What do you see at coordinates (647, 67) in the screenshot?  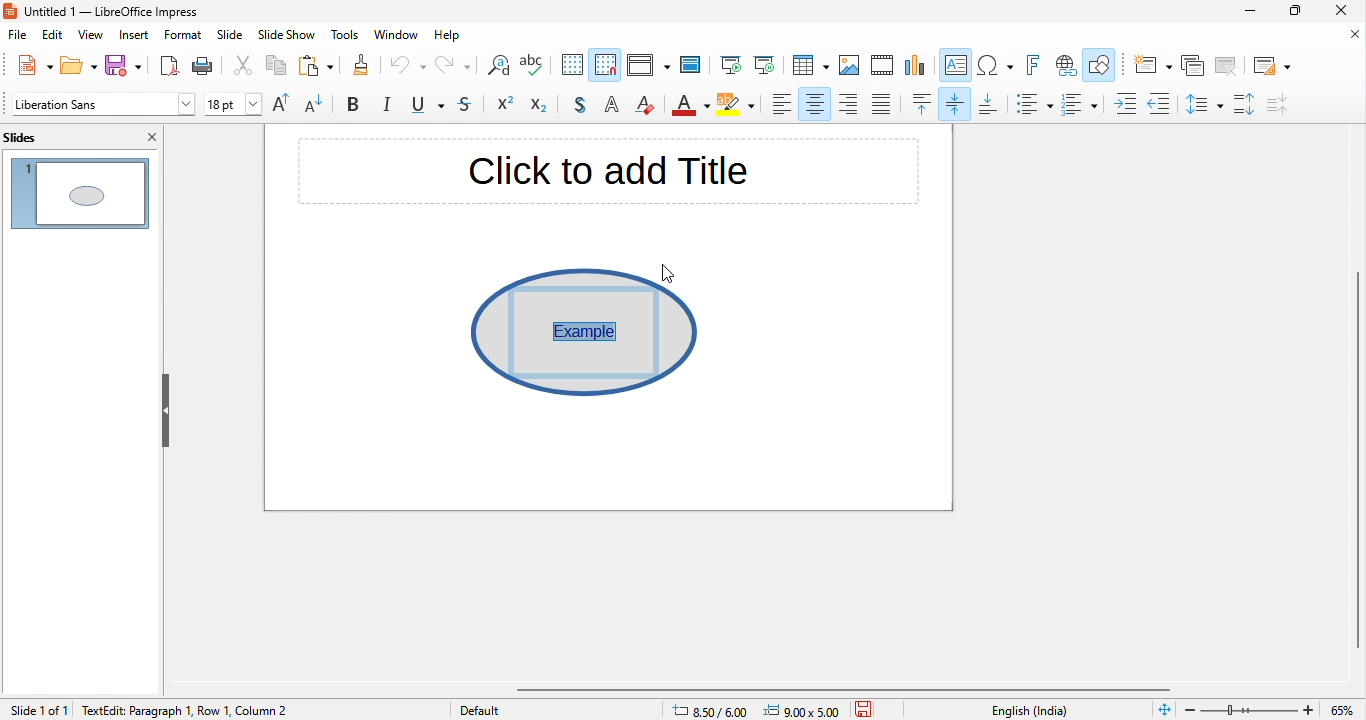 I see `display view` at bounding box center [647, 67].